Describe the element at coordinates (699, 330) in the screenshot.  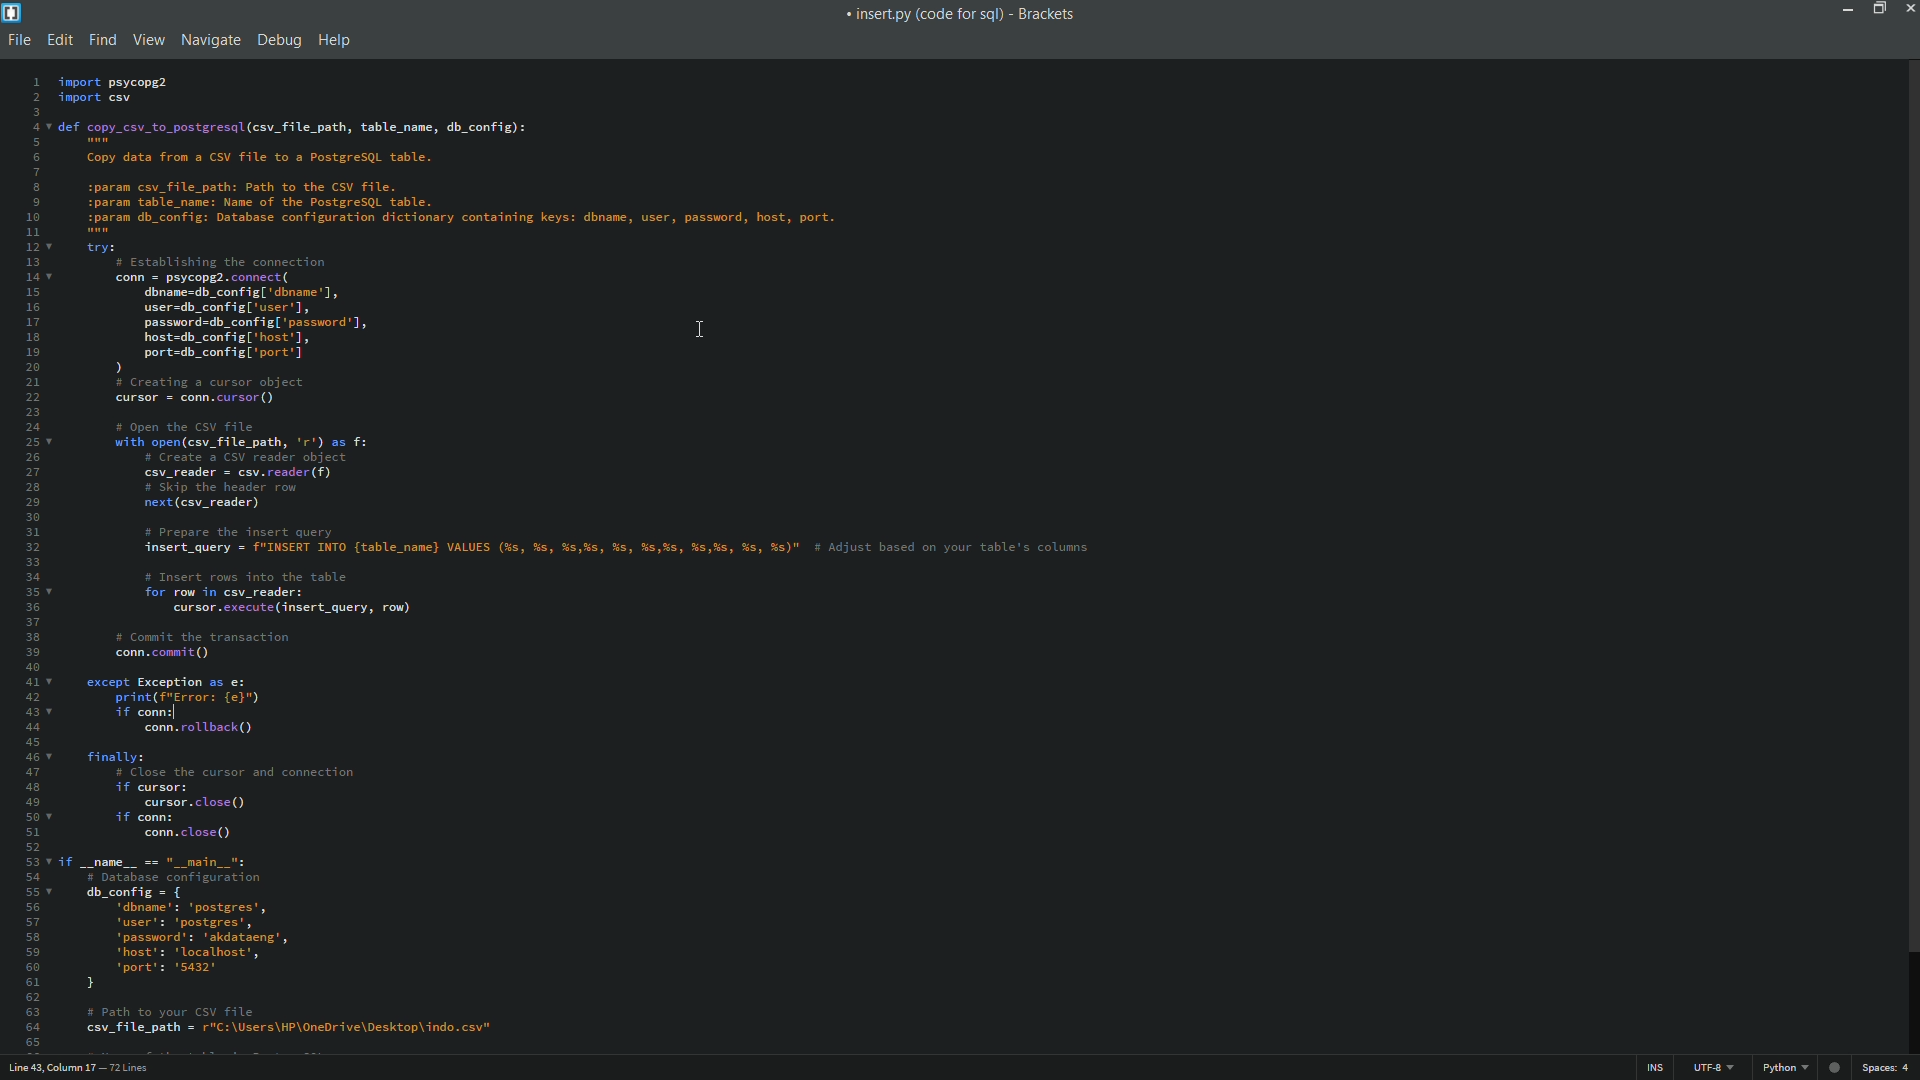
I see `cursor` at that location.